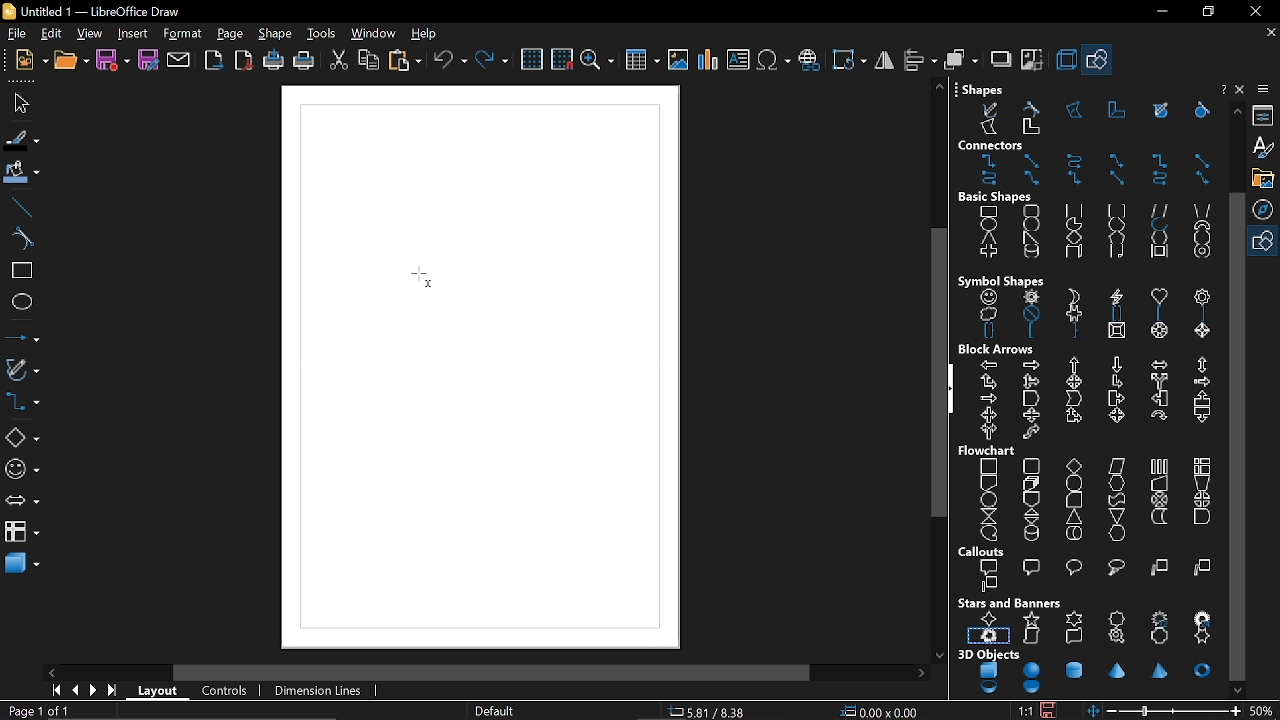 This screenshot has width=1280, height=720. Describe the element at coordinates (1265, 114) in the screenshot. I see `Properties` at that location.